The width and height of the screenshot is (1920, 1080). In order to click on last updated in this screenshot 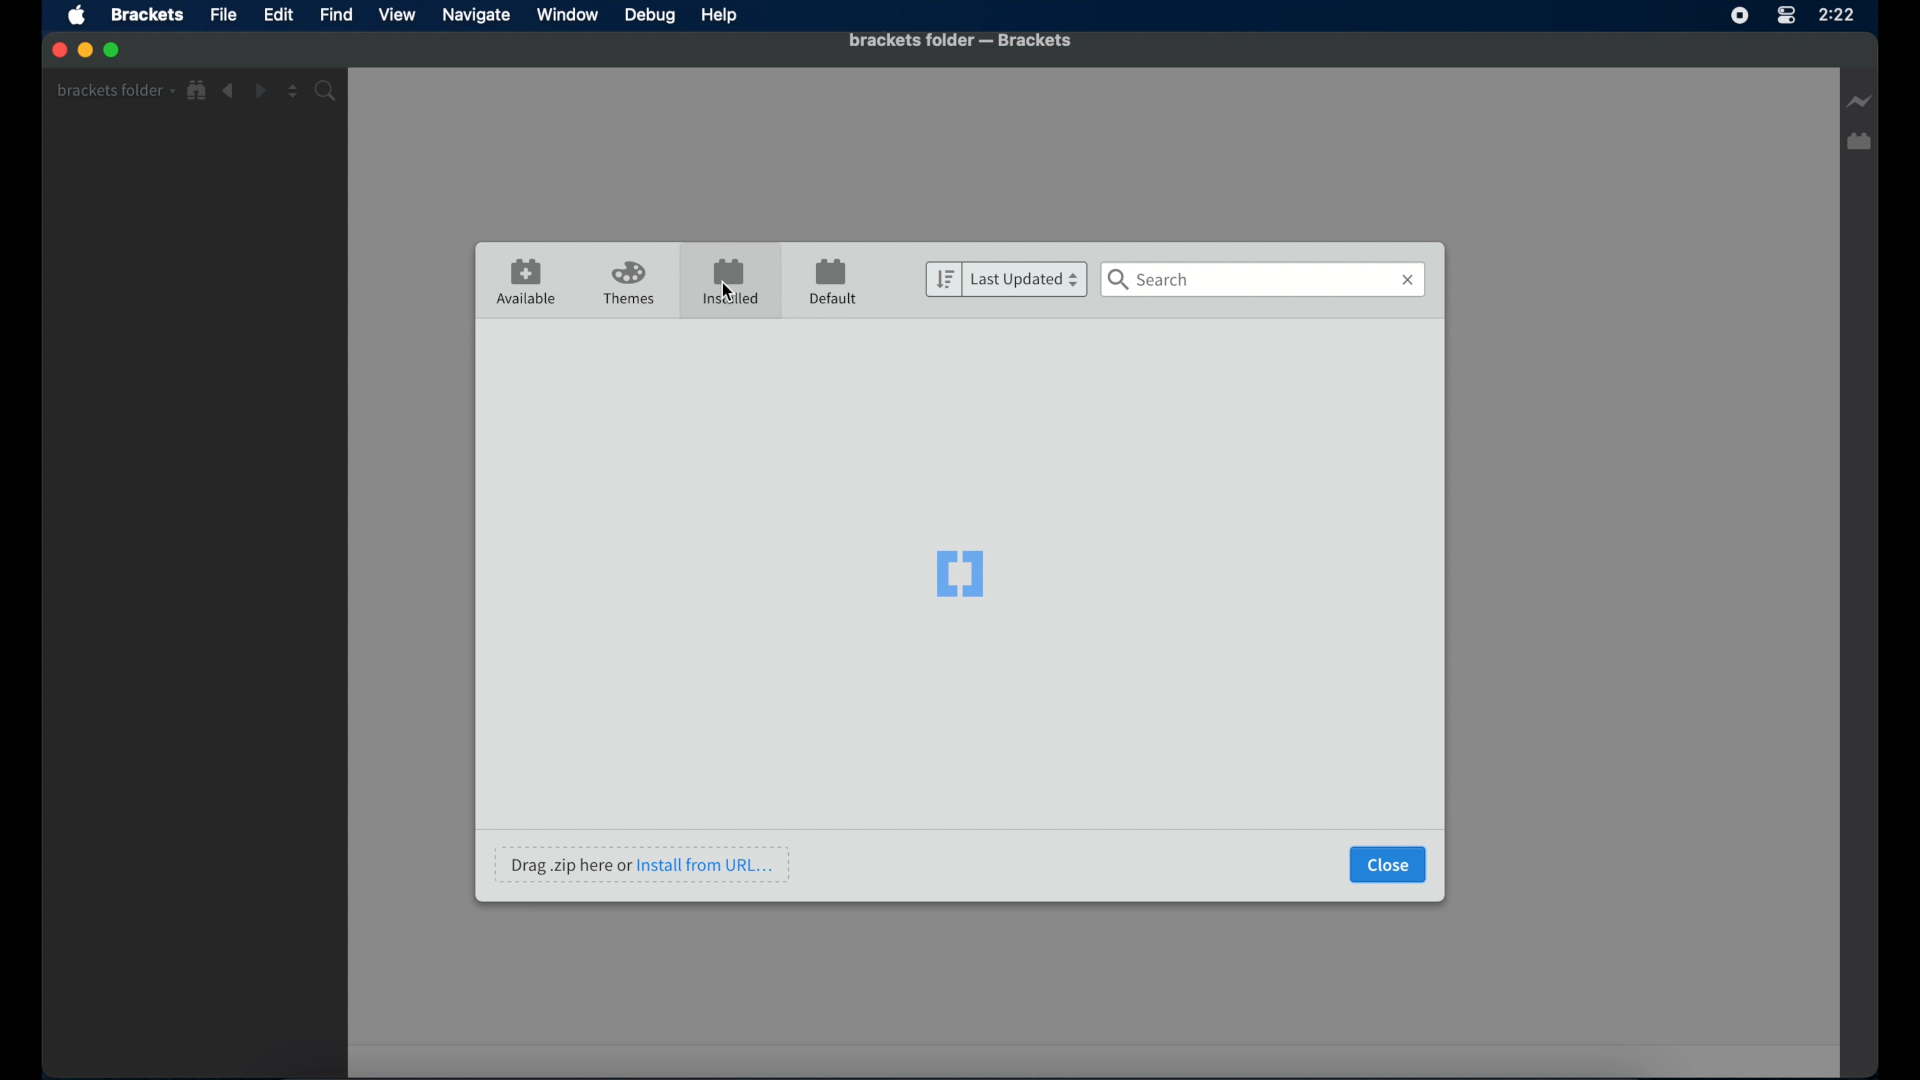, I will do `click(1026, 280)`.